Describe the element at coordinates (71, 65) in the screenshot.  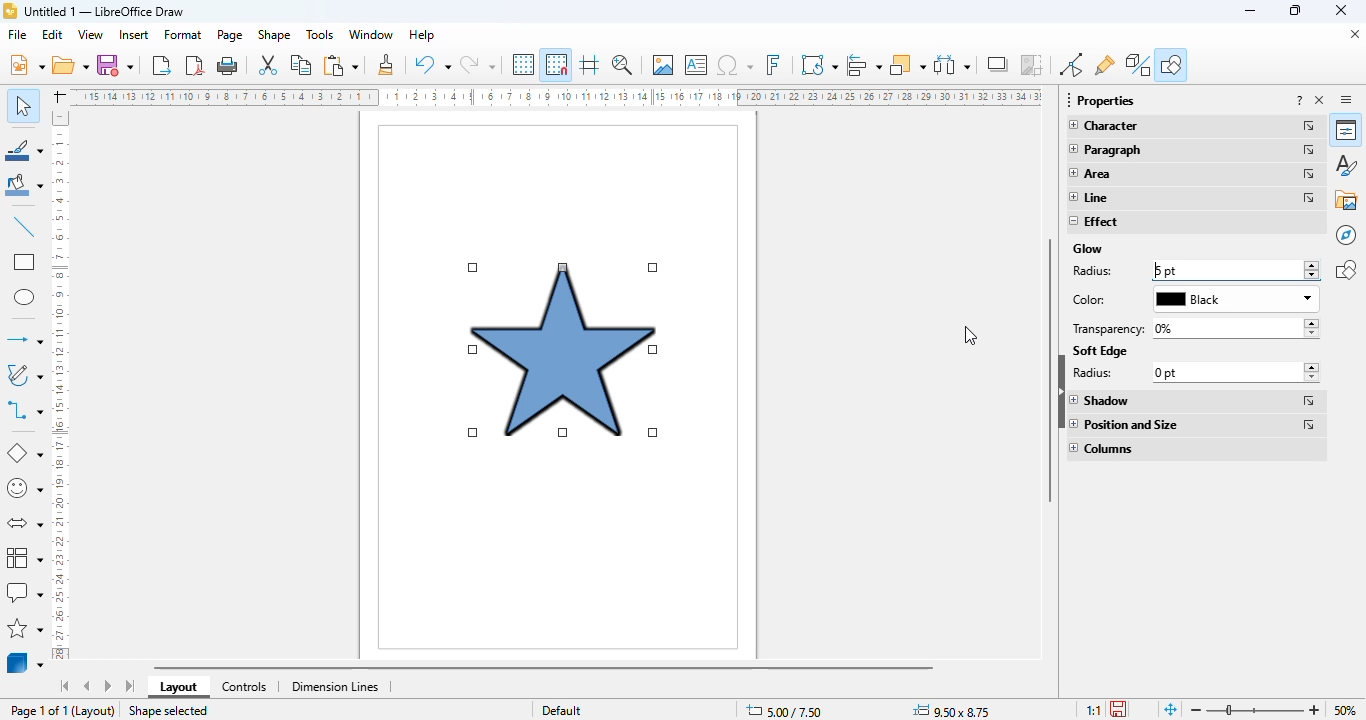
I see `open` at that location.